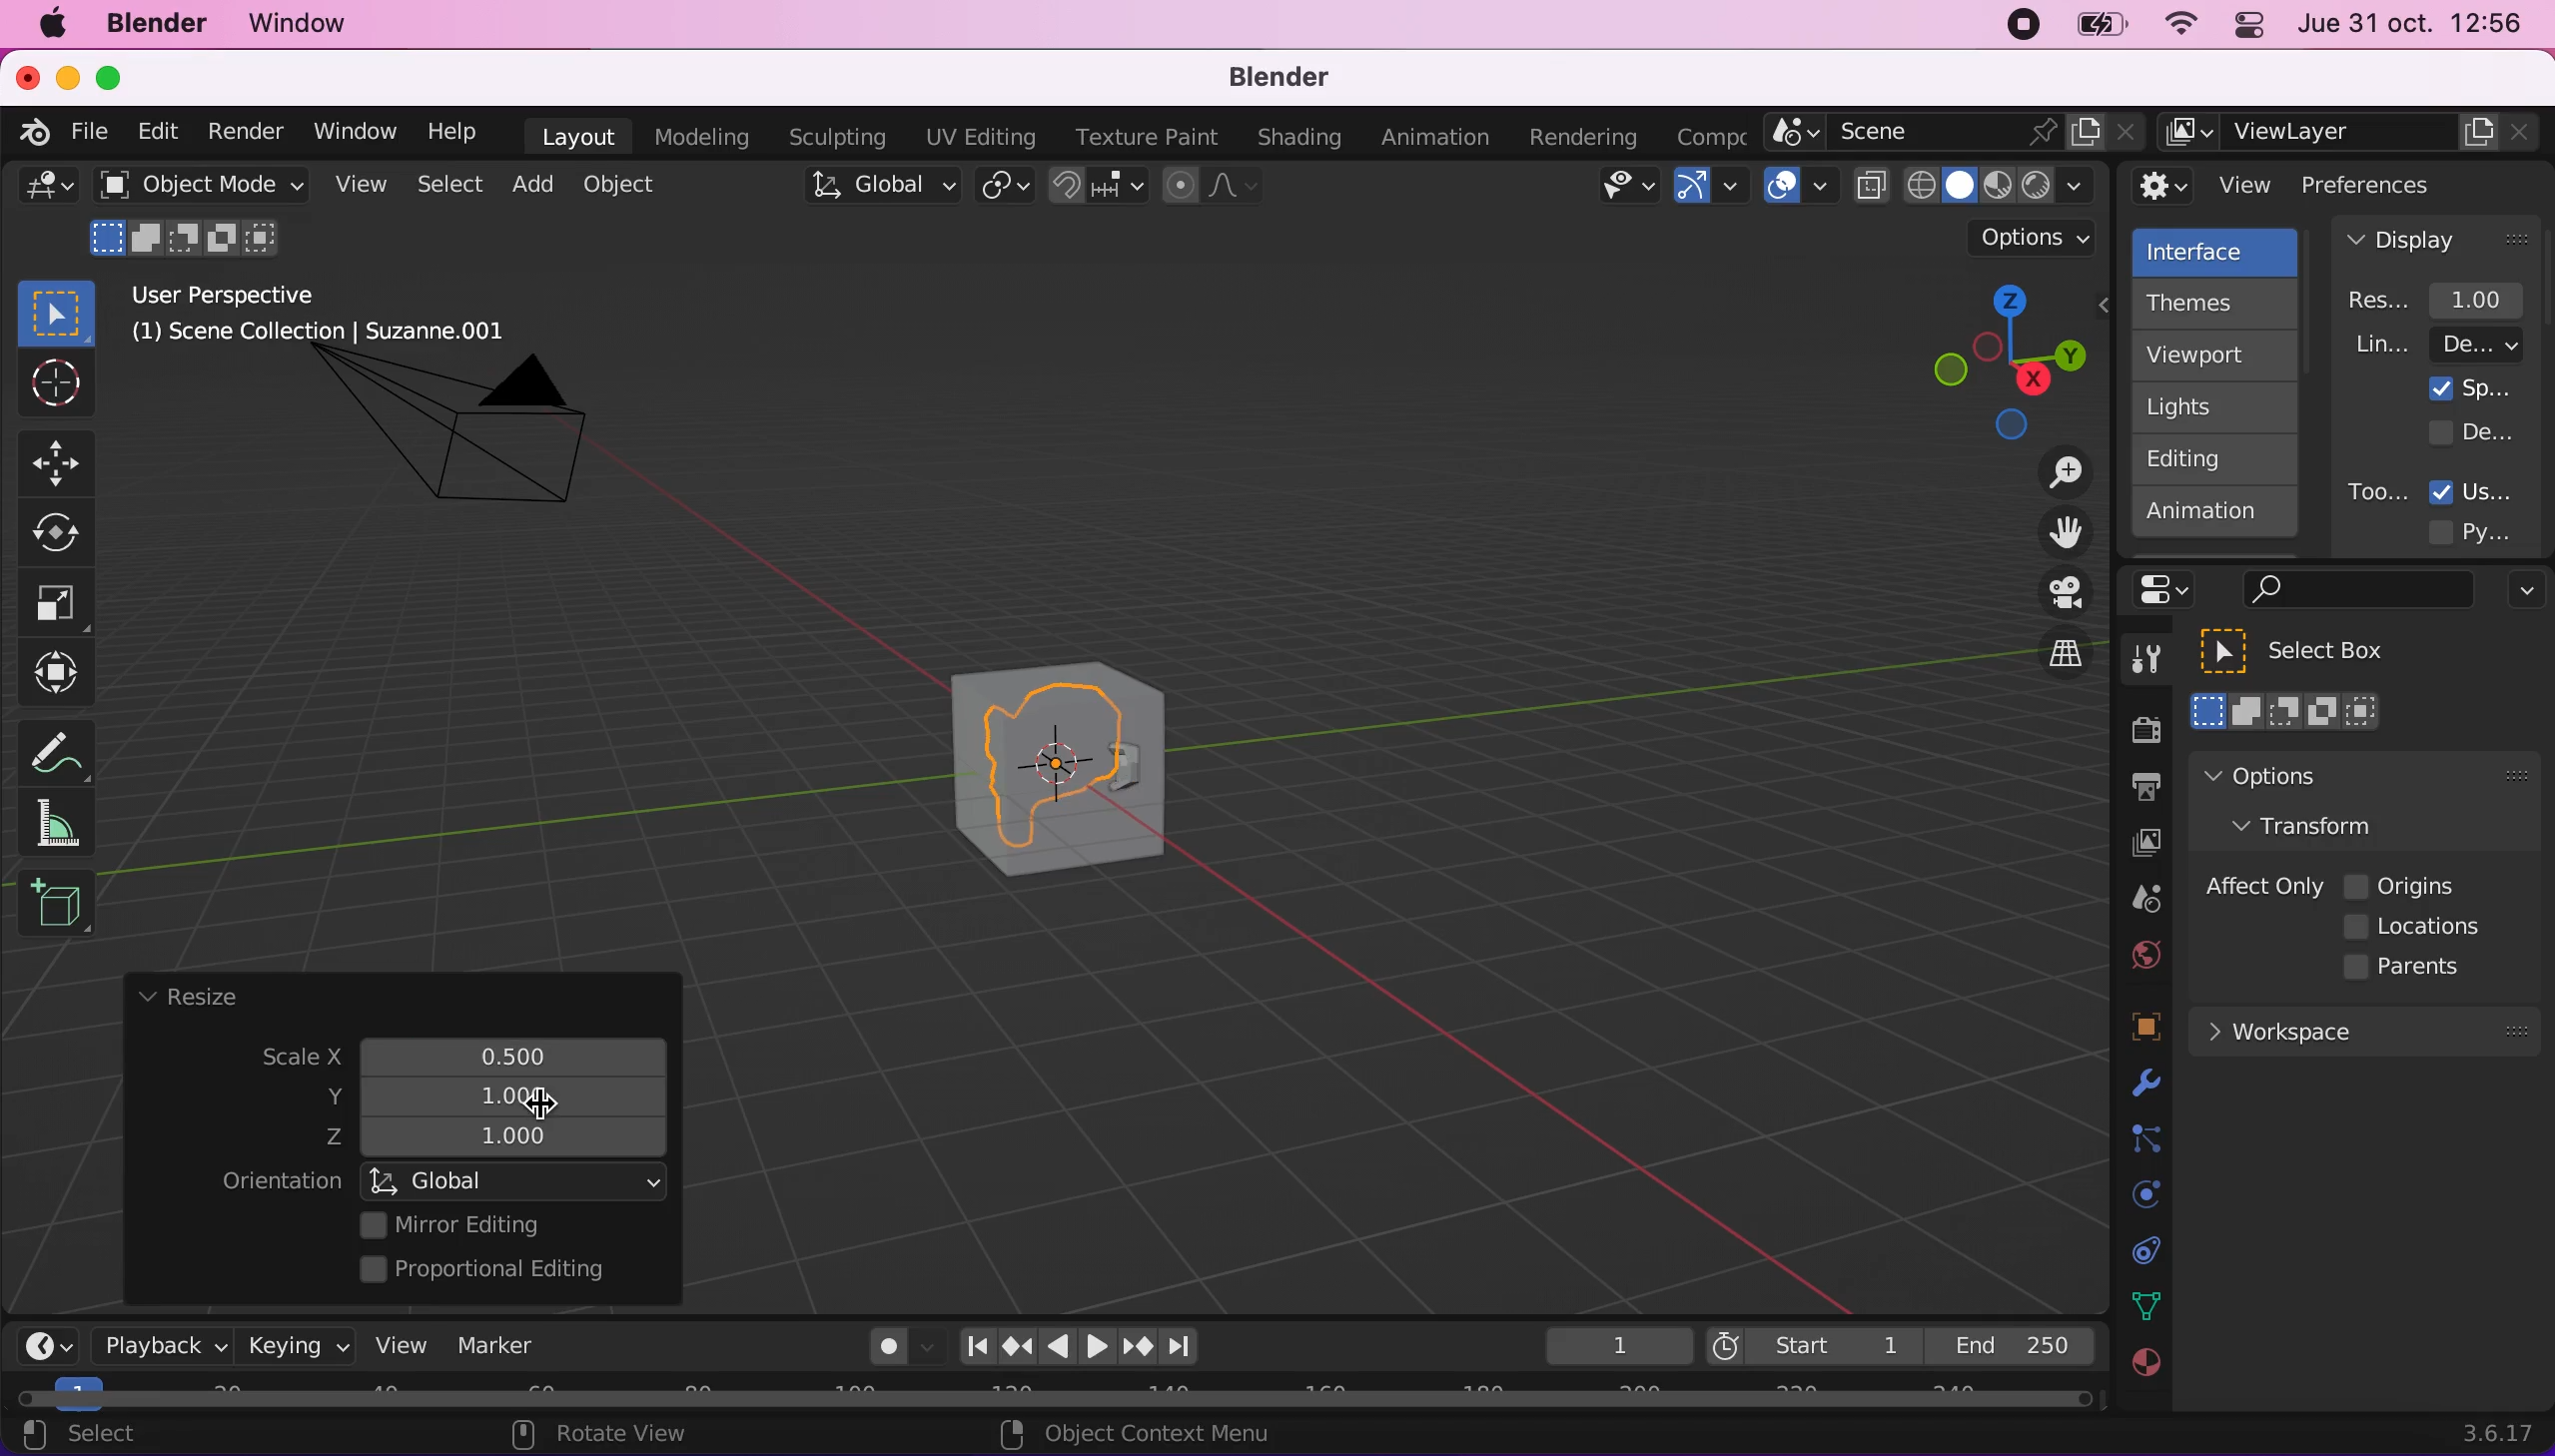 The width and height of the screenshot is (2555, 1456). What do you see at coordinates (477, 447) in the screenshot?
I see `camera` at bounding box center [477, 447].